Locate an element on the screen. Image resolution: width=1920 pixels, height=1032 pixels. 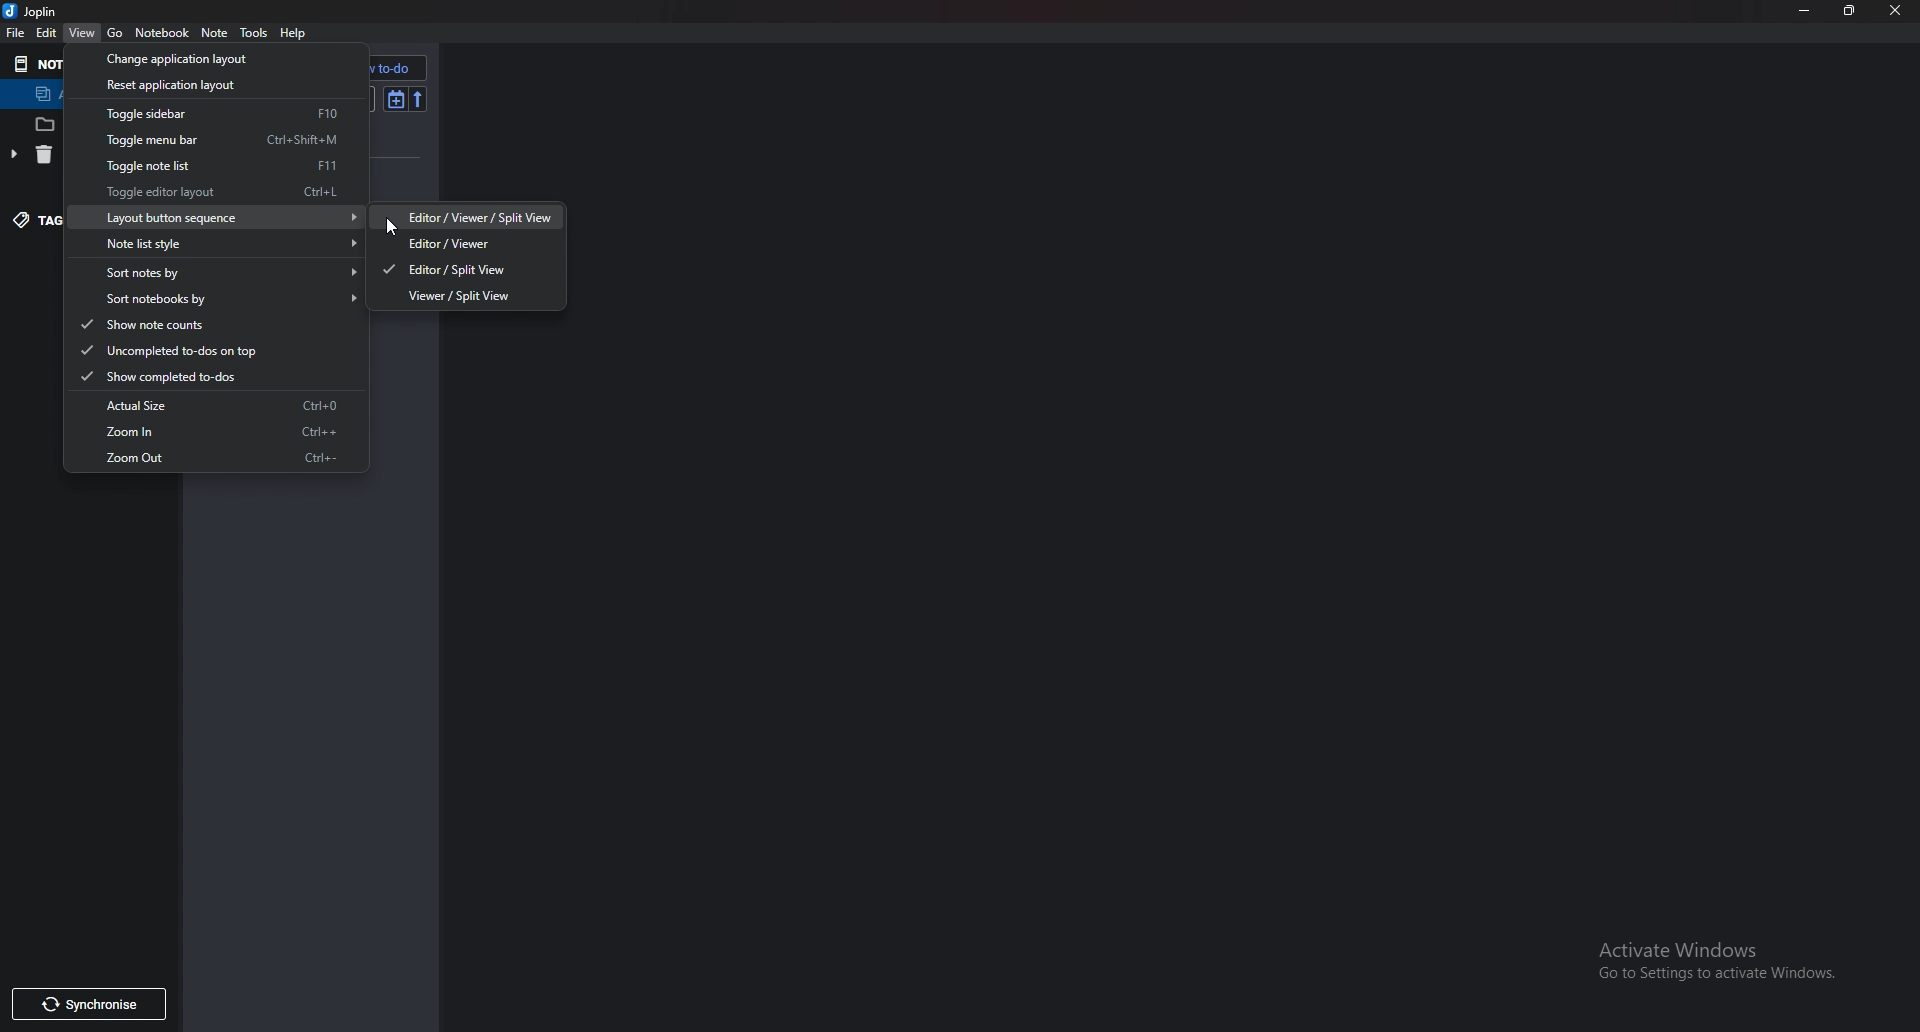
Actual size is located at coordinates (210, 406).